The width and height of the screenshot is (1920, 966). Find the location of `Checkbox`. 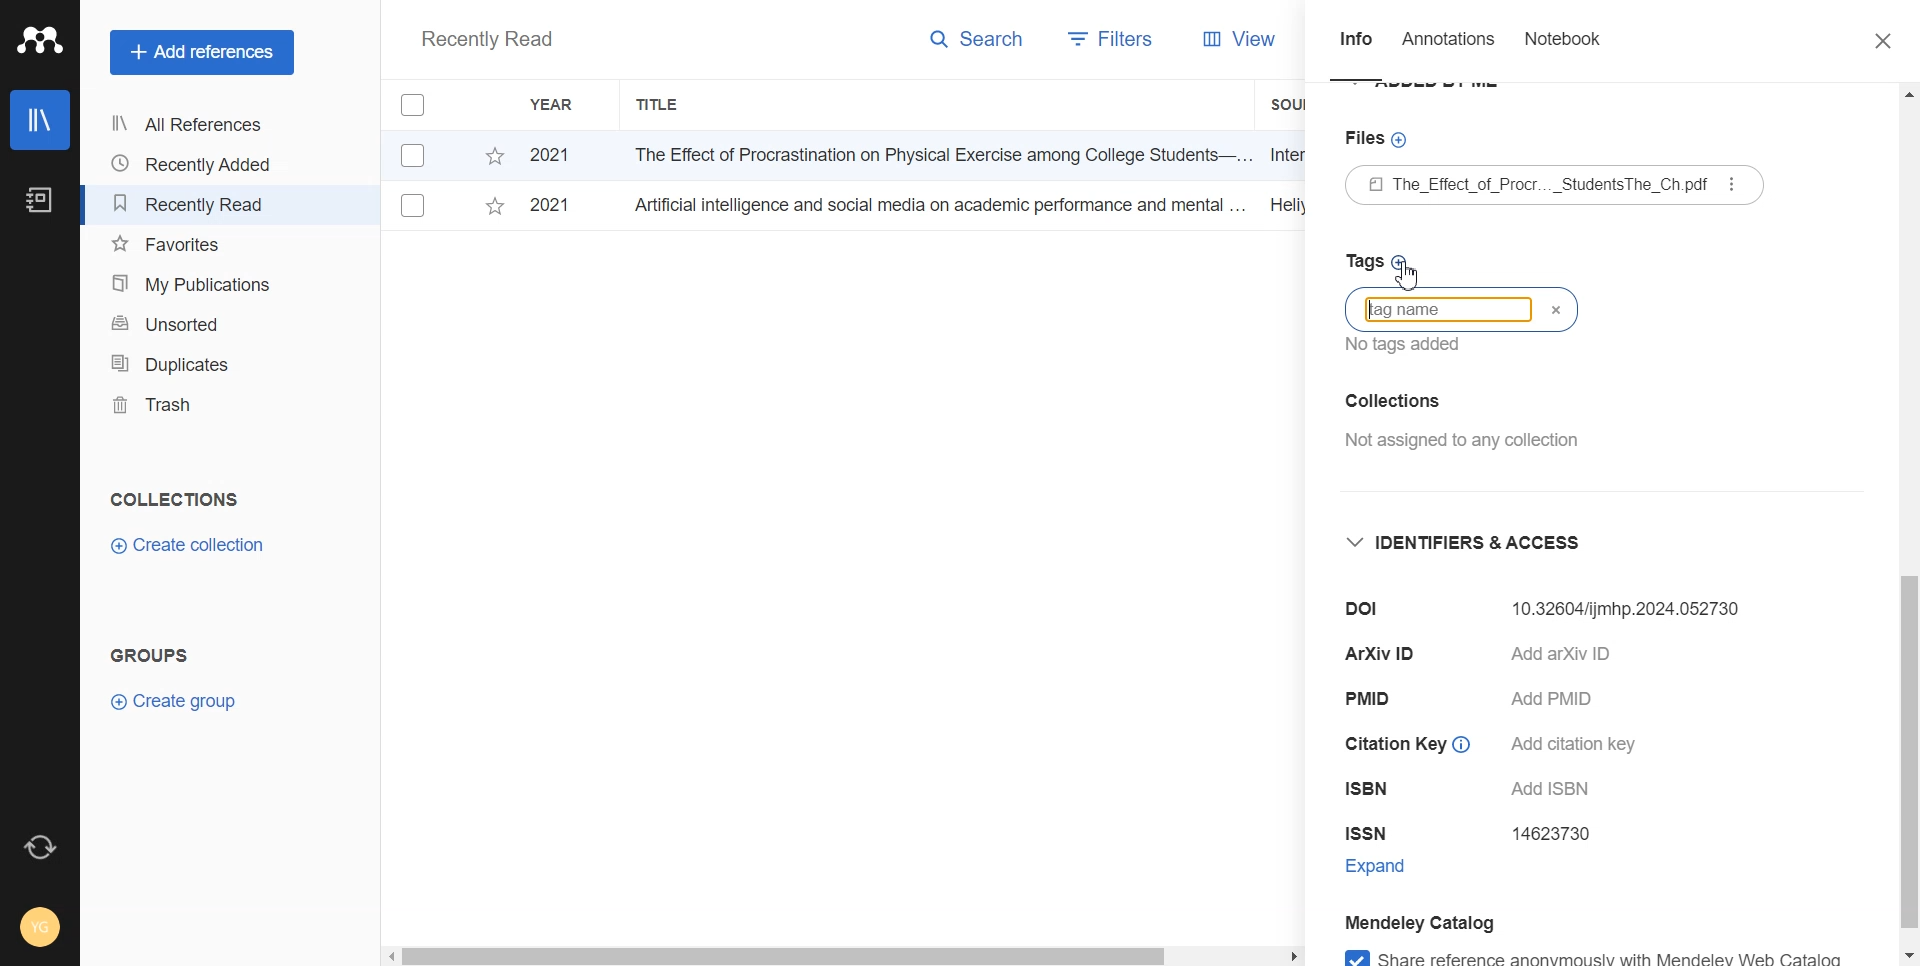

Checkbox is located at coordinates (414, 206).